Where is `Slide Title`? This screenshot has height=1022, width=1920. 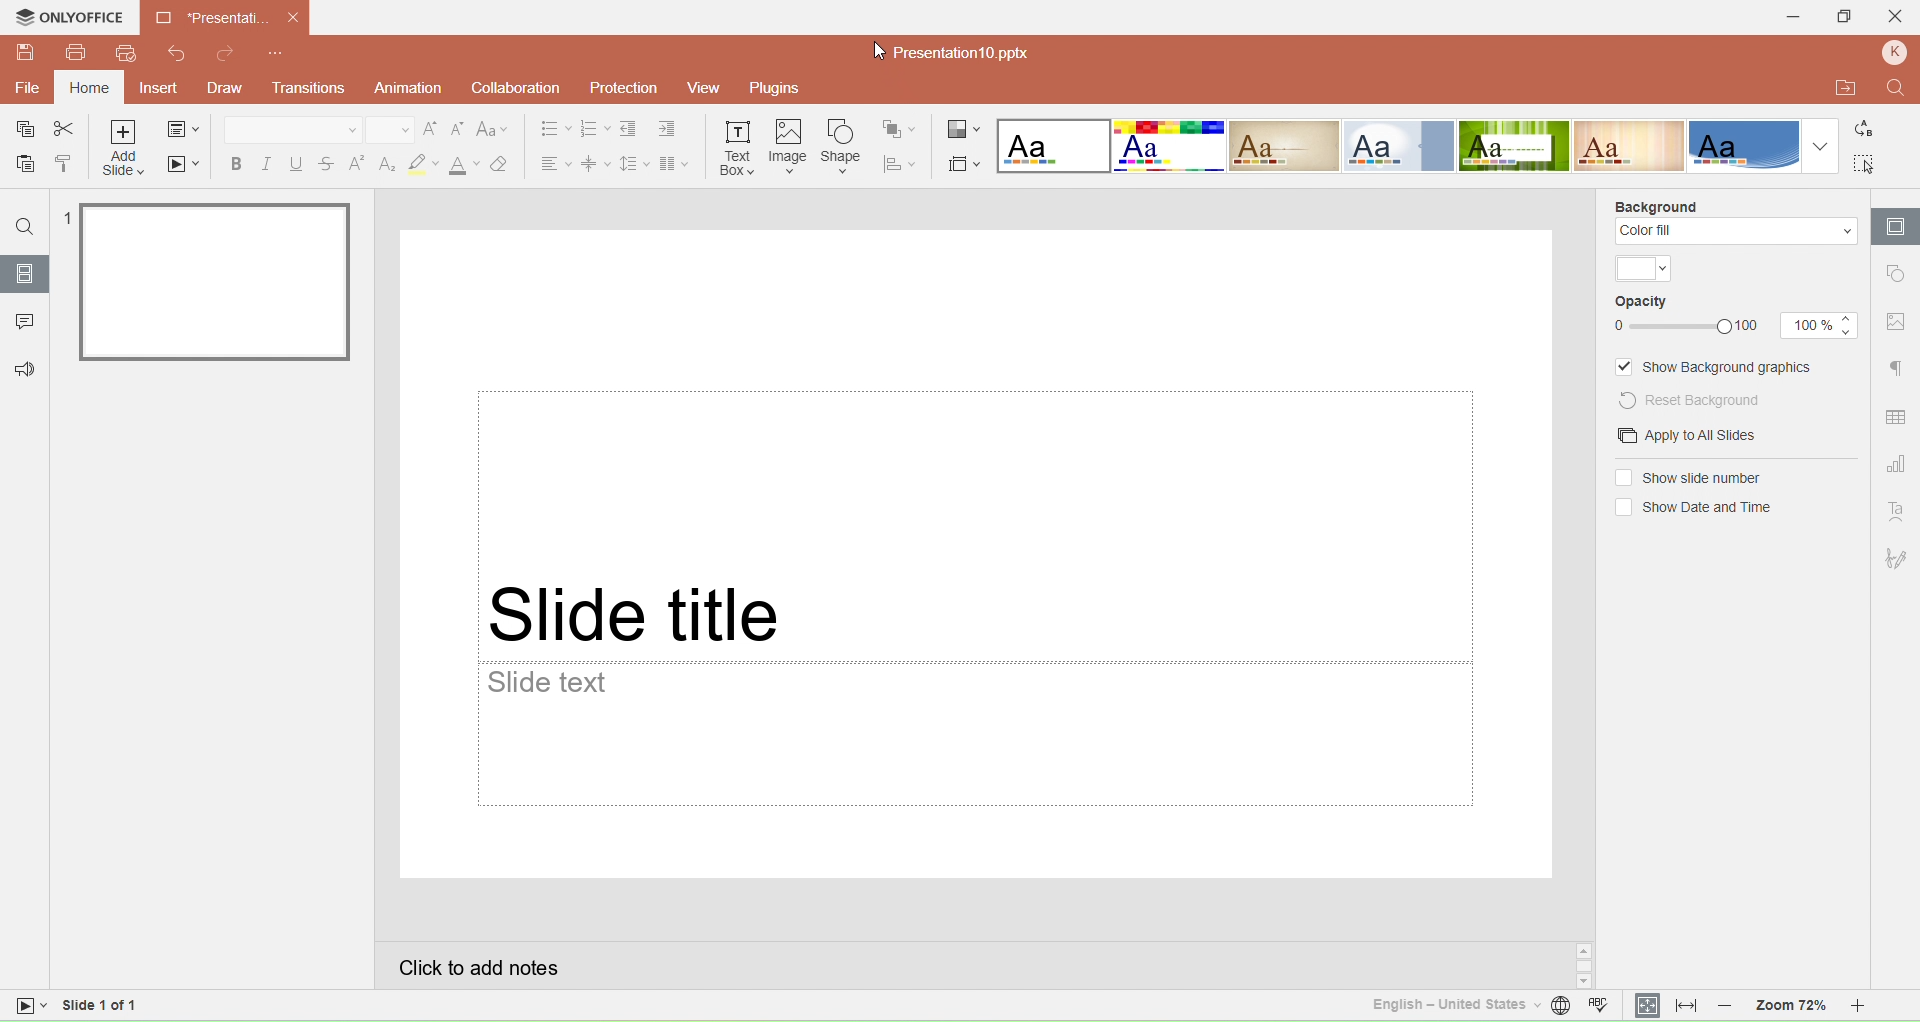 Slide Title is located at coordinates (975, 524).